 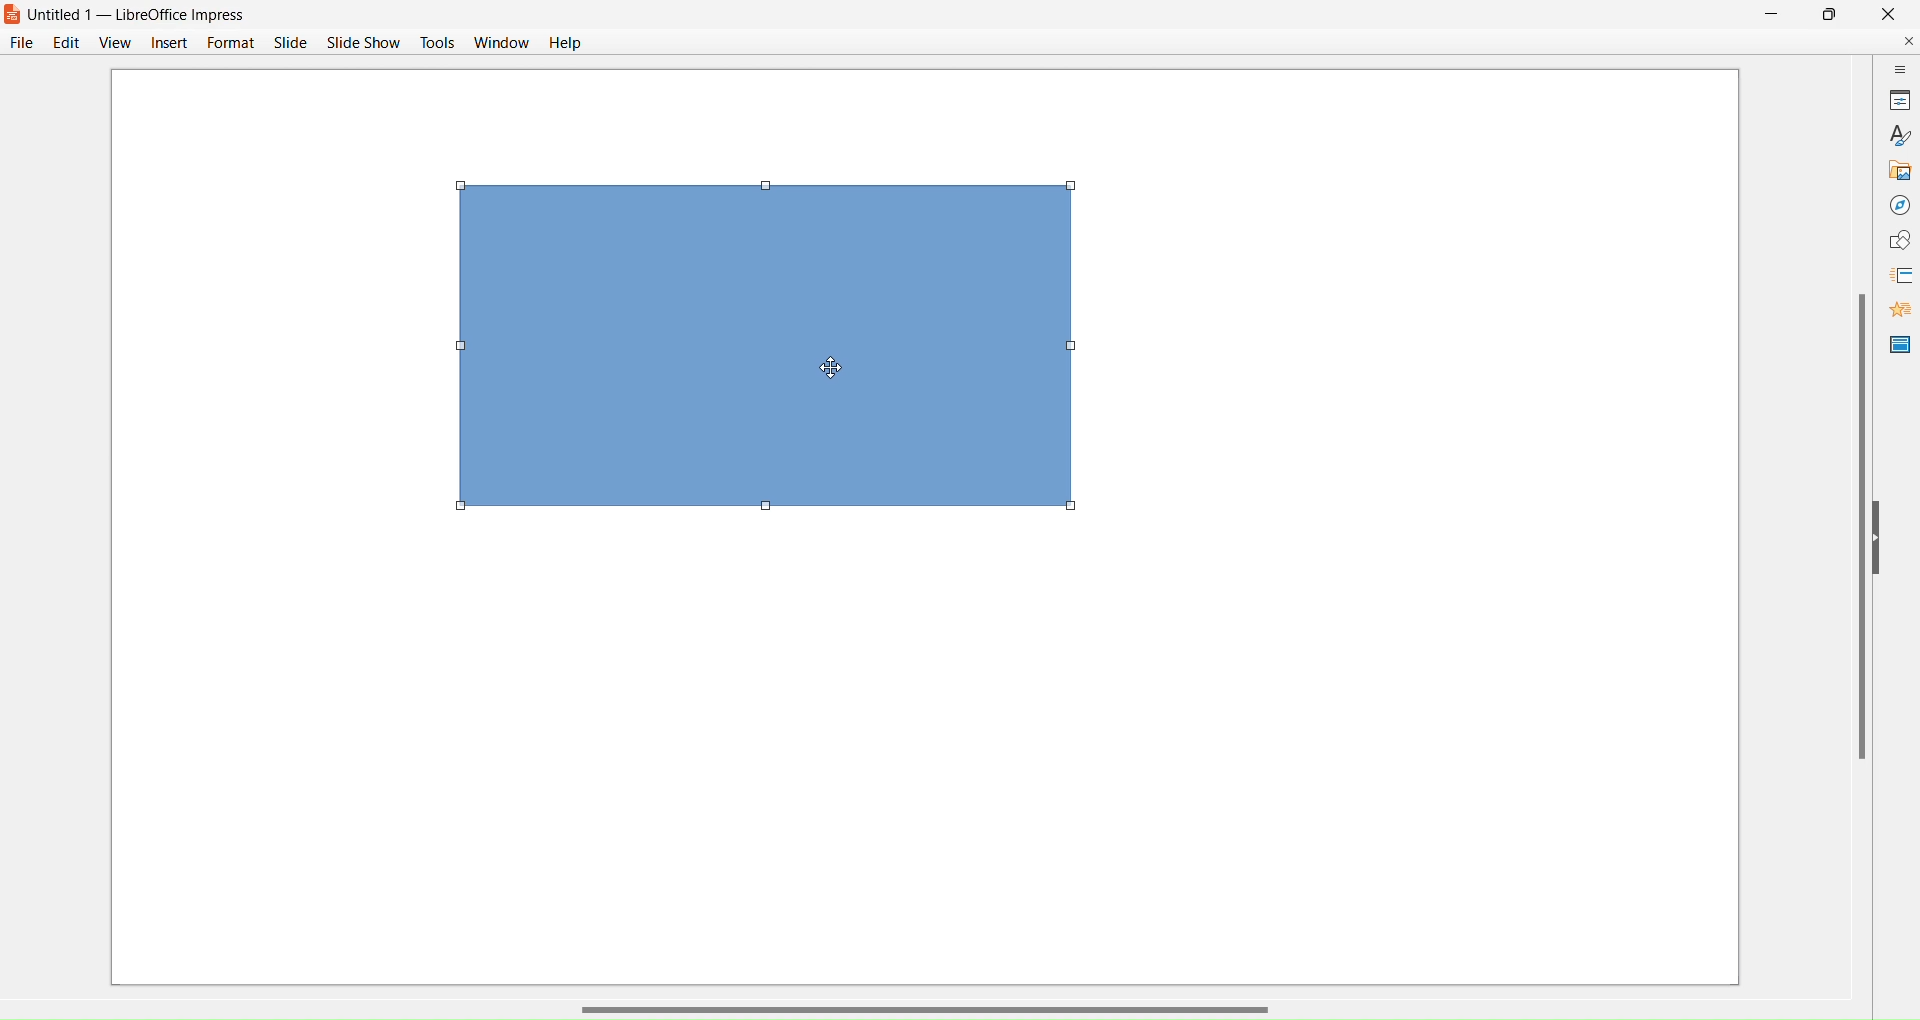 I want to click on File, so click(x=20, y=42).